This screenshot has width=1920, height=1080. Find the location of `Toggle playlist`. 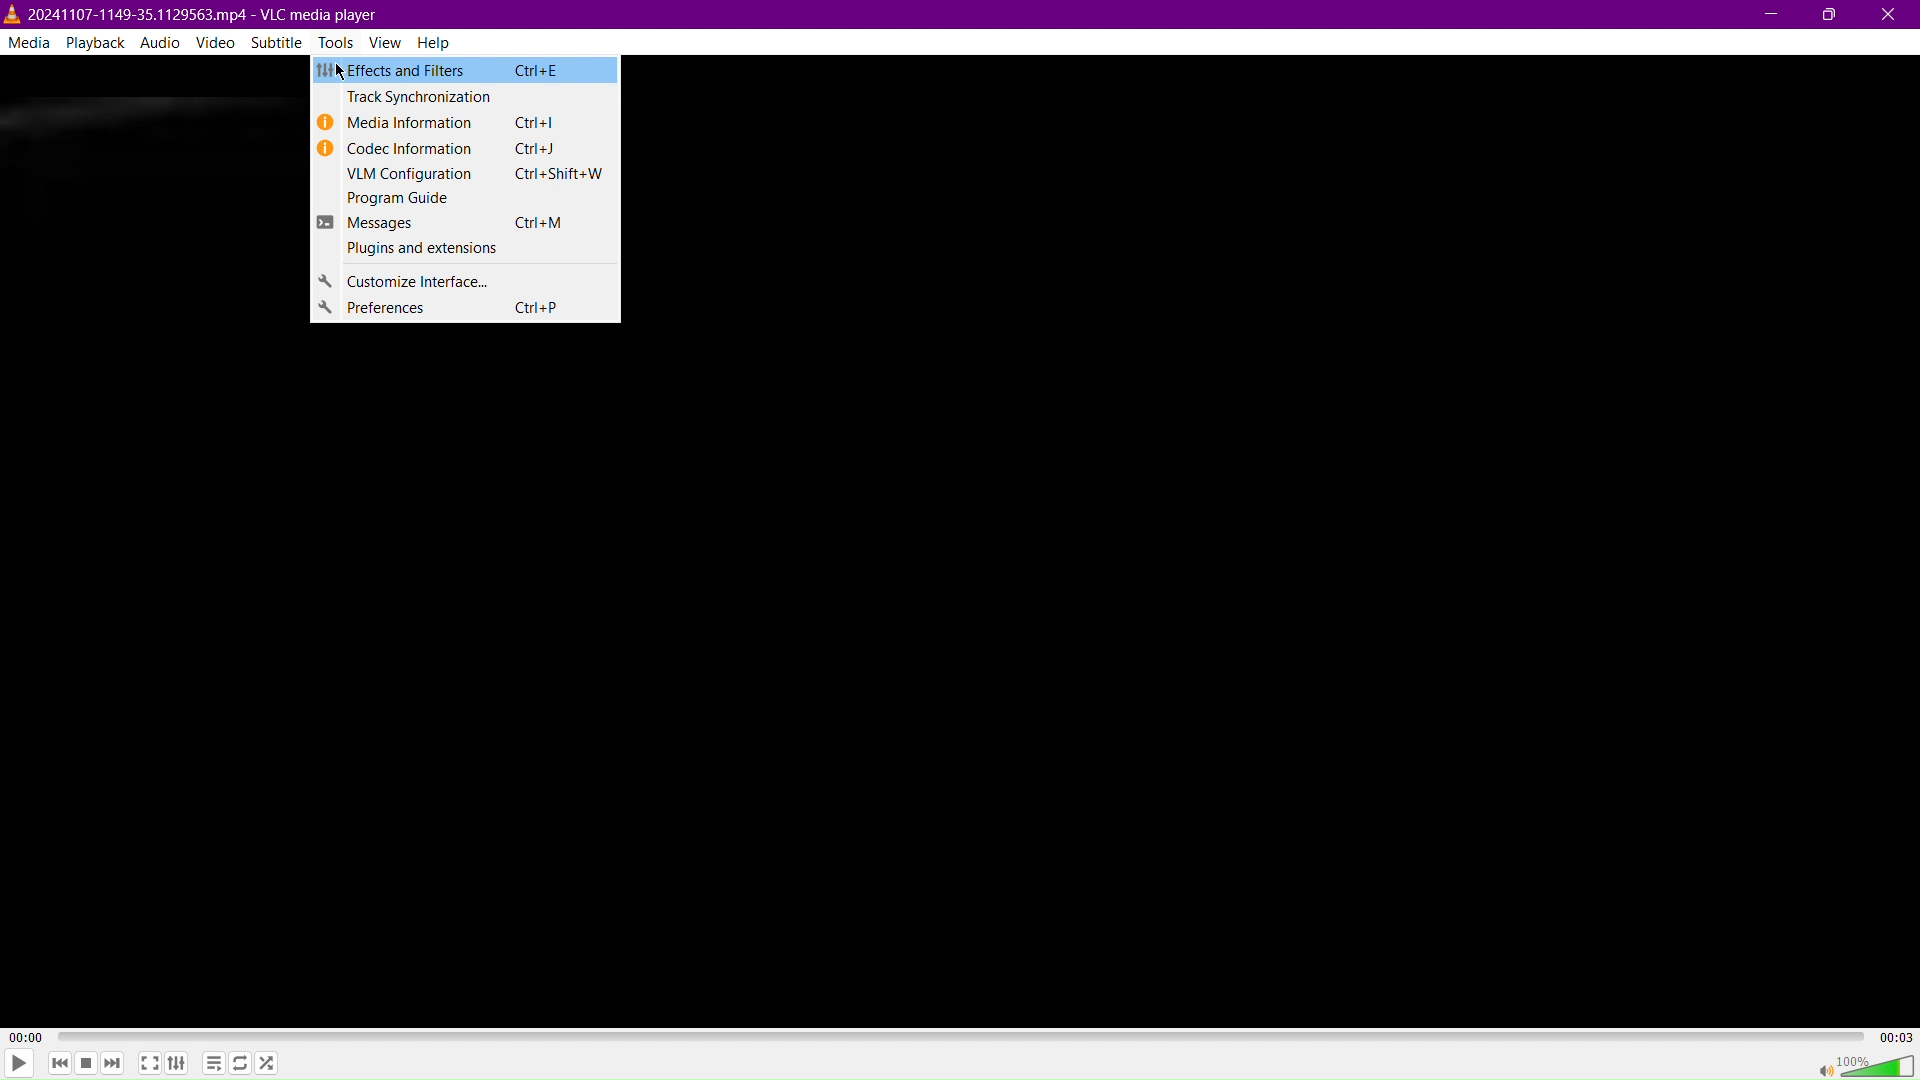

Toggle playlist is located at coordinates (211, 1061).